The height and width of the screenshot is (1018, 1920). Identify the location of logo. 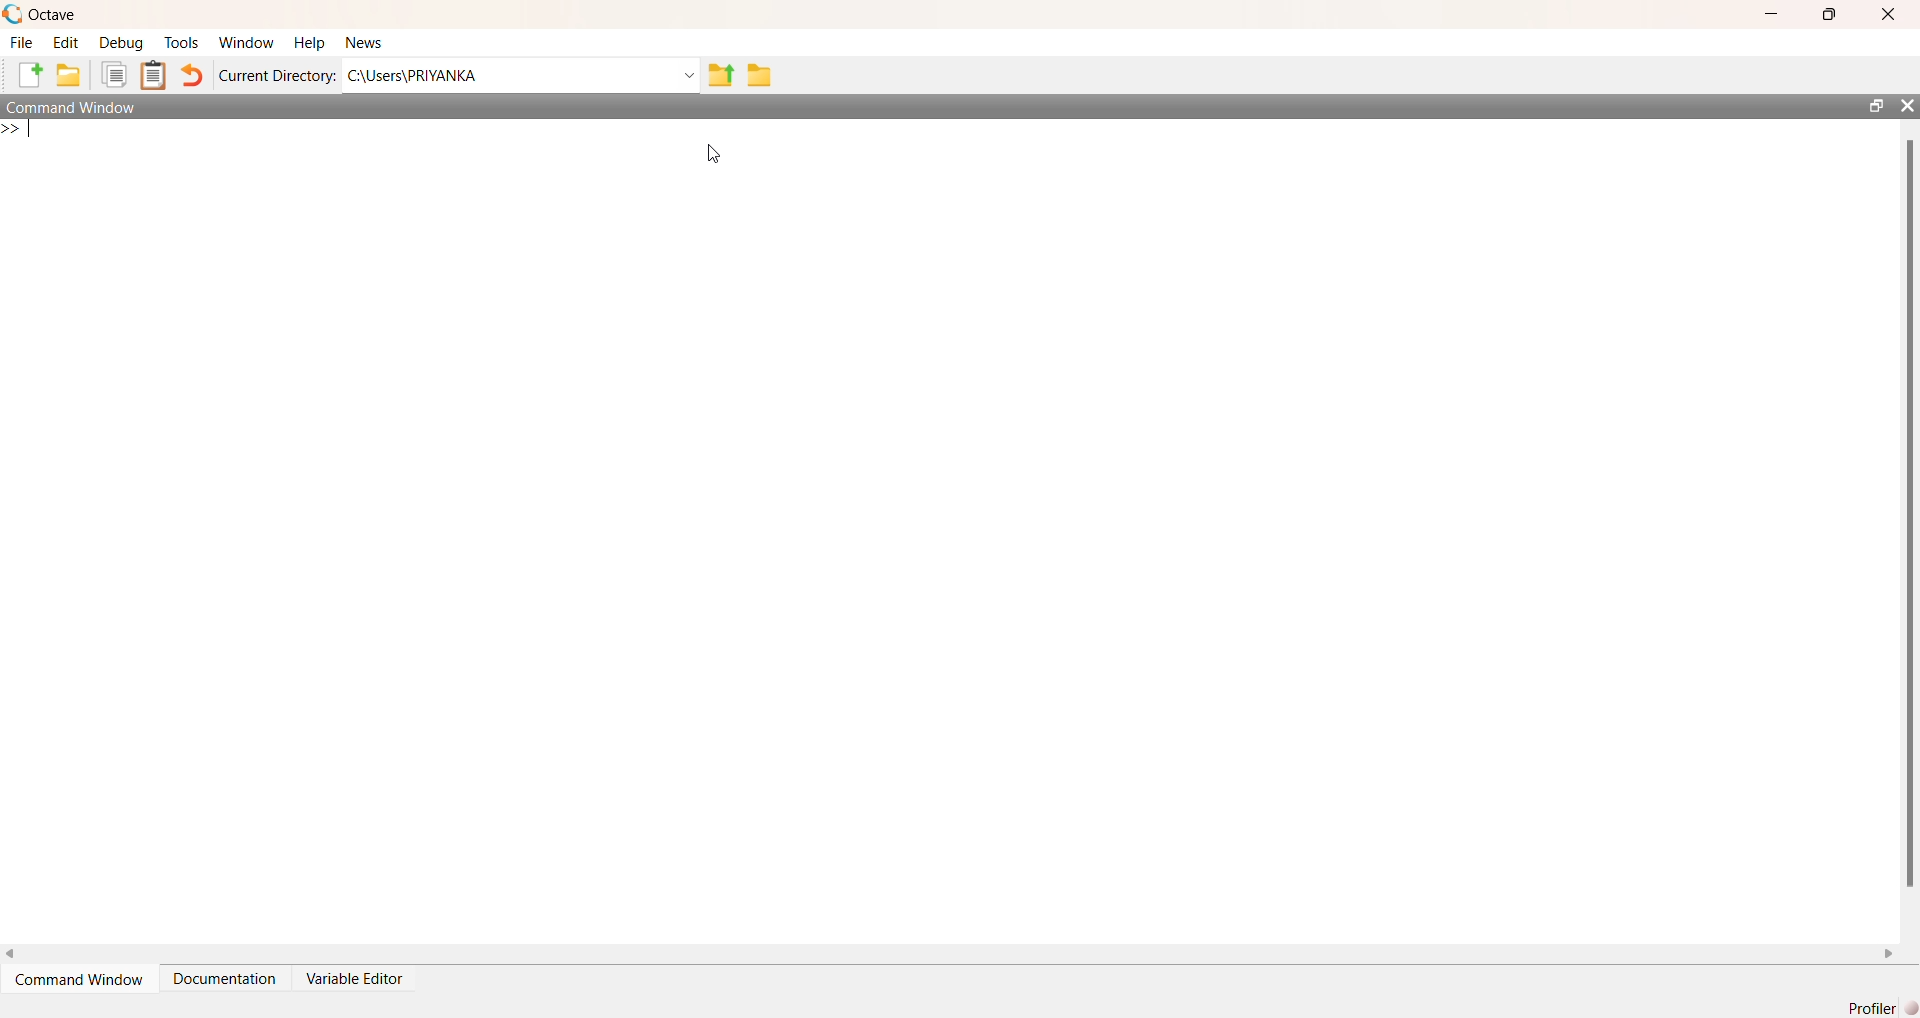
(12, 13).